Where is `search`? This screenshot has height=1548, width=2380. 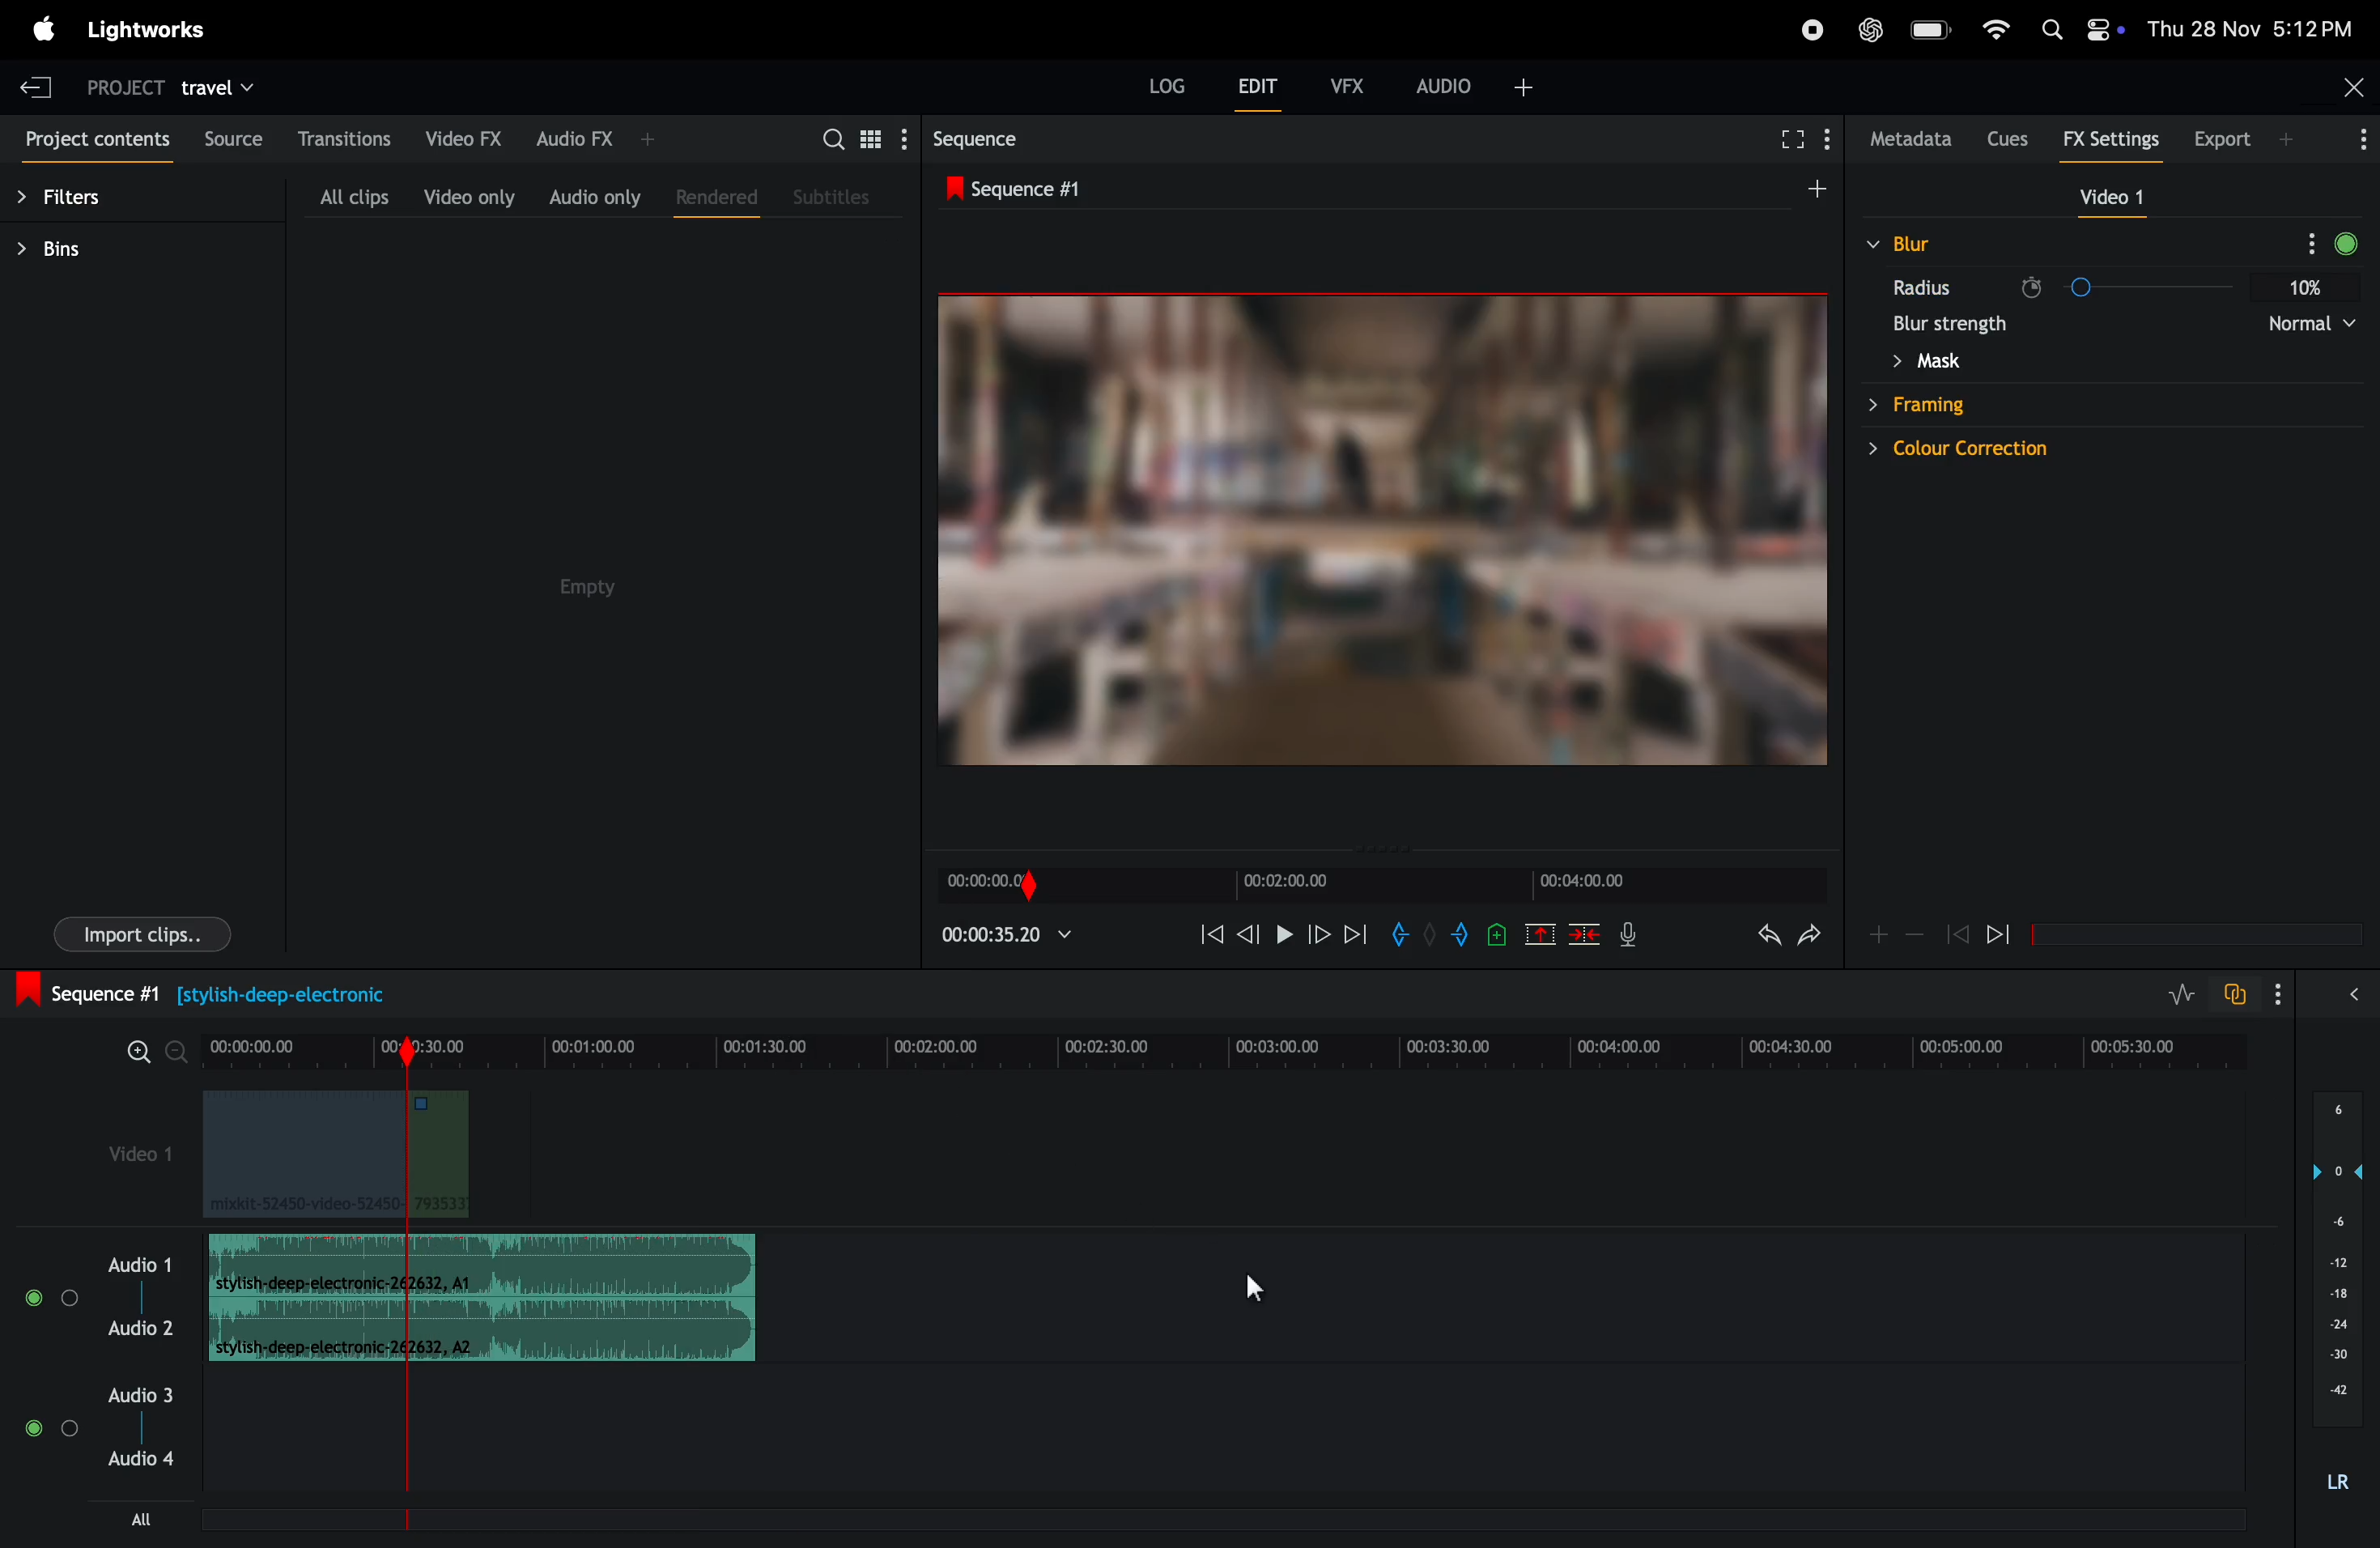
search is located at coordinates (832, 138).